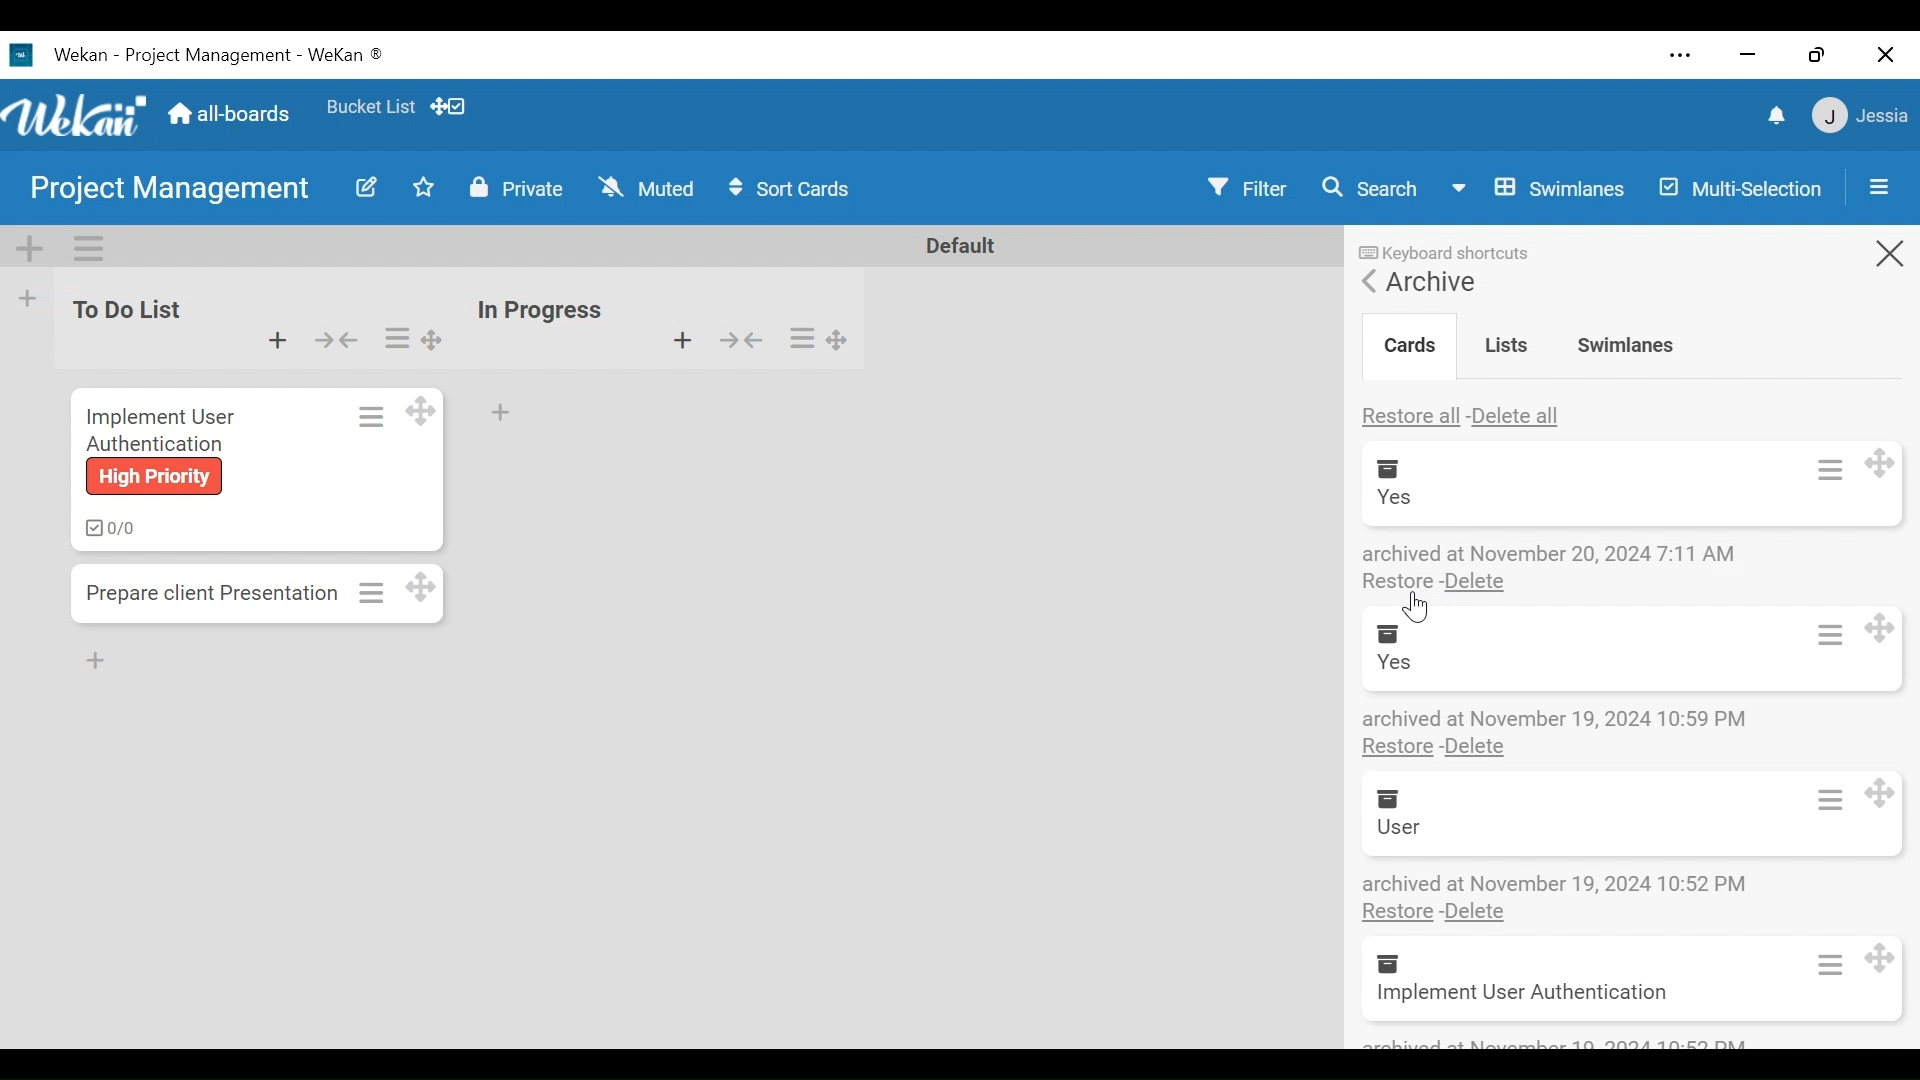 Image resolution: width=1920 pixels, height=1080 pixels. Describe the element at coordinates (1877, 187) in the screenshot. I see `Open/Close Sidebar` at that location.